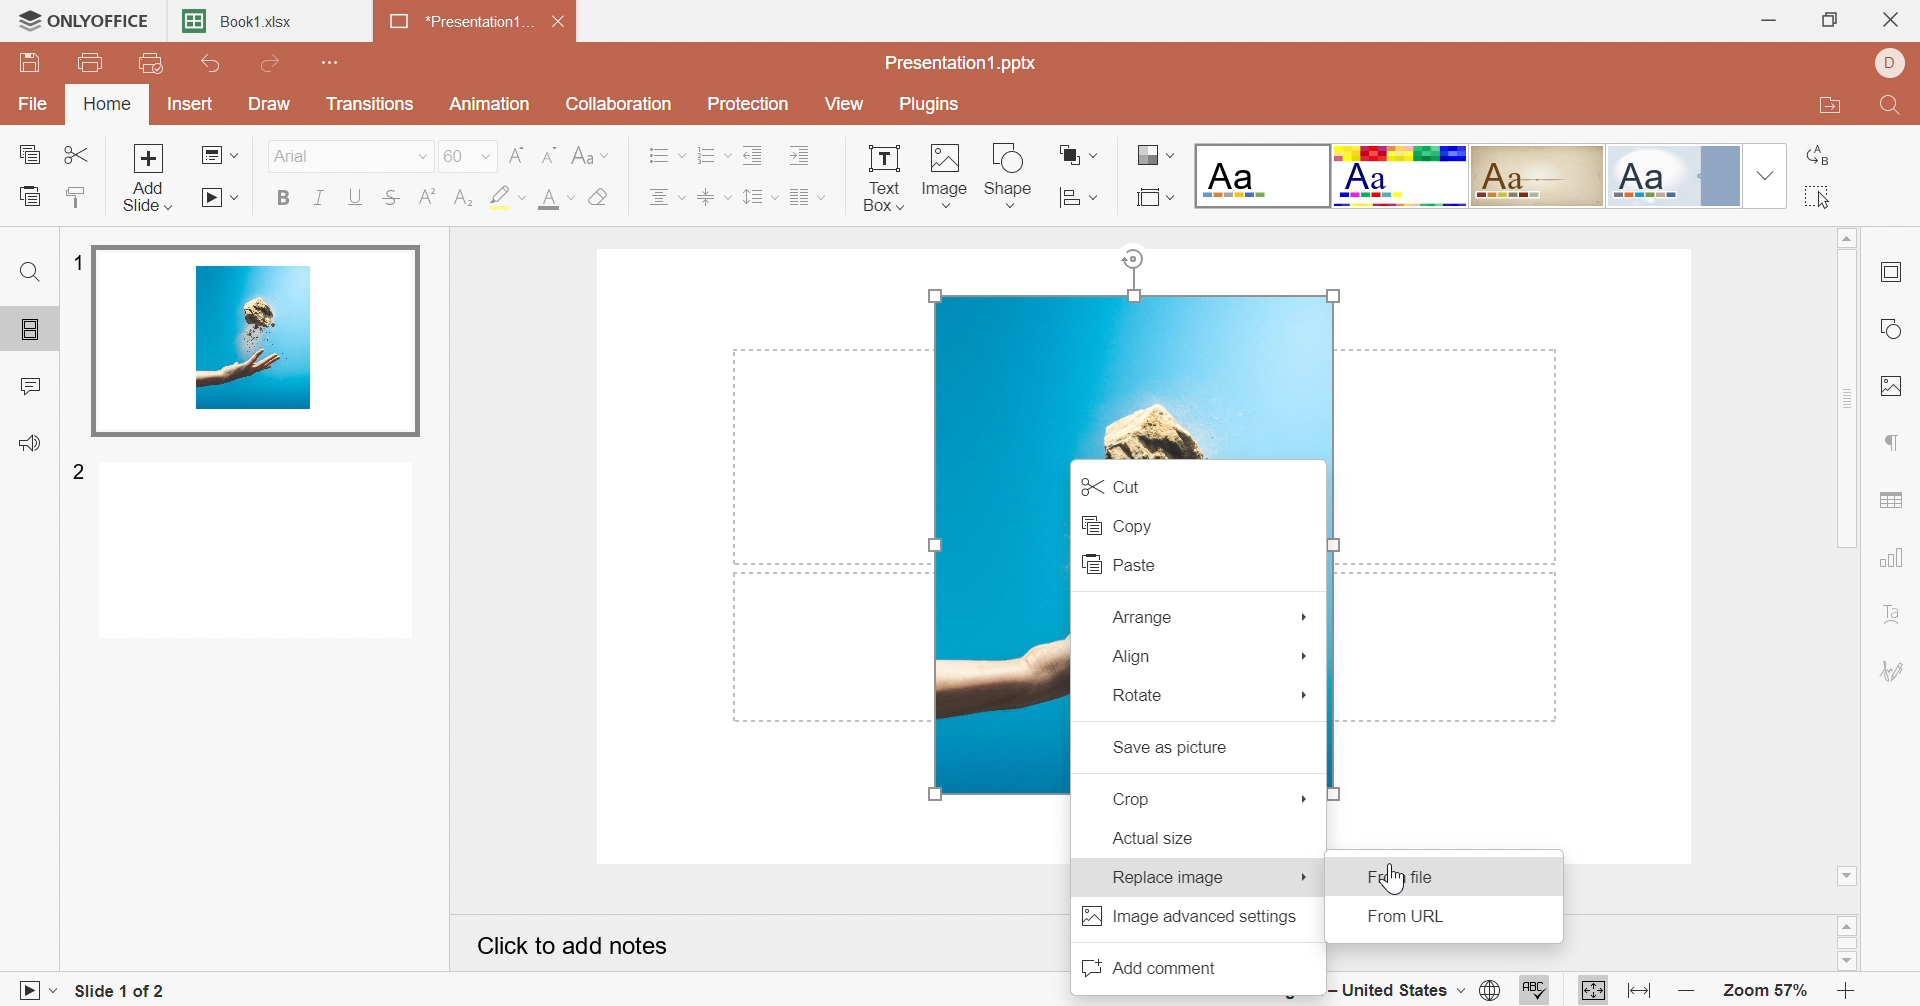 The image size is (1920, 1006). Describe the element at coordinates (1155, 196) in the screenshot. I see `Select slide layout` at that location.